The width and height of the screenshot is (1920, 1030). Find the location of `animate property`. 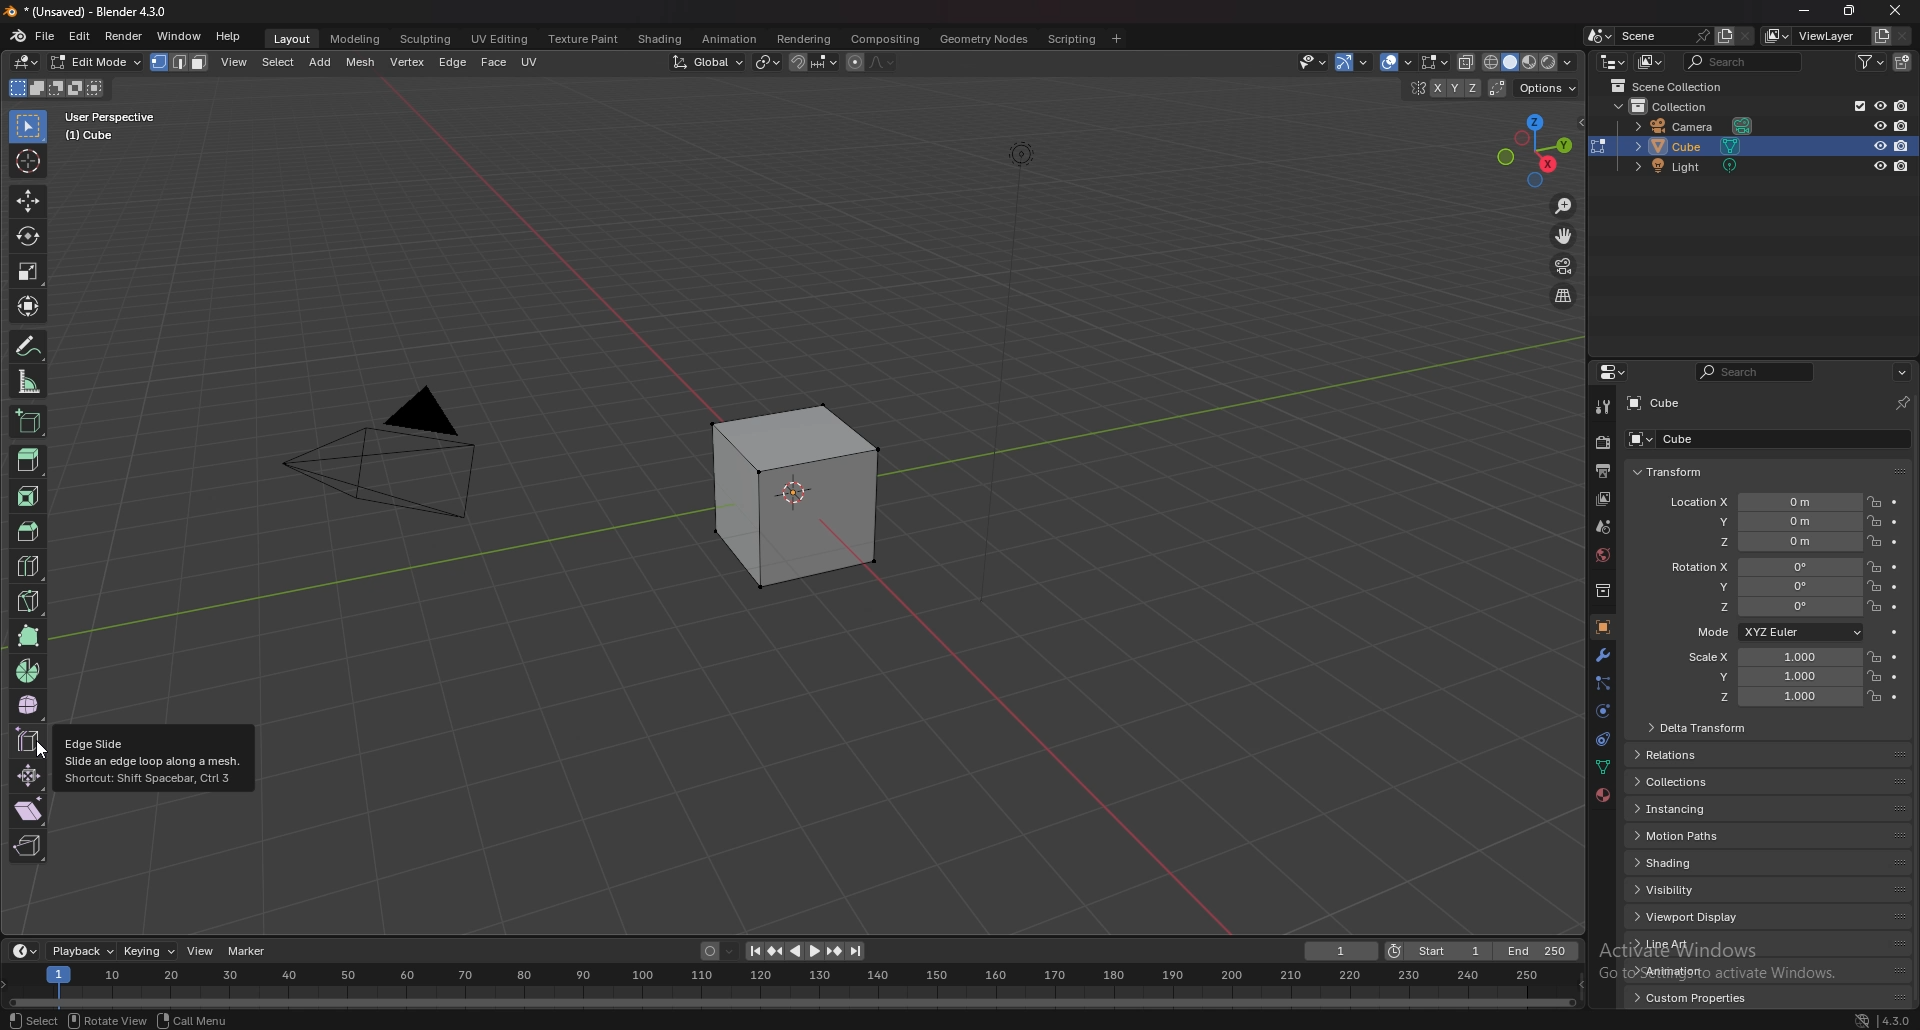

animate property is located at coordinates (1893, 631).